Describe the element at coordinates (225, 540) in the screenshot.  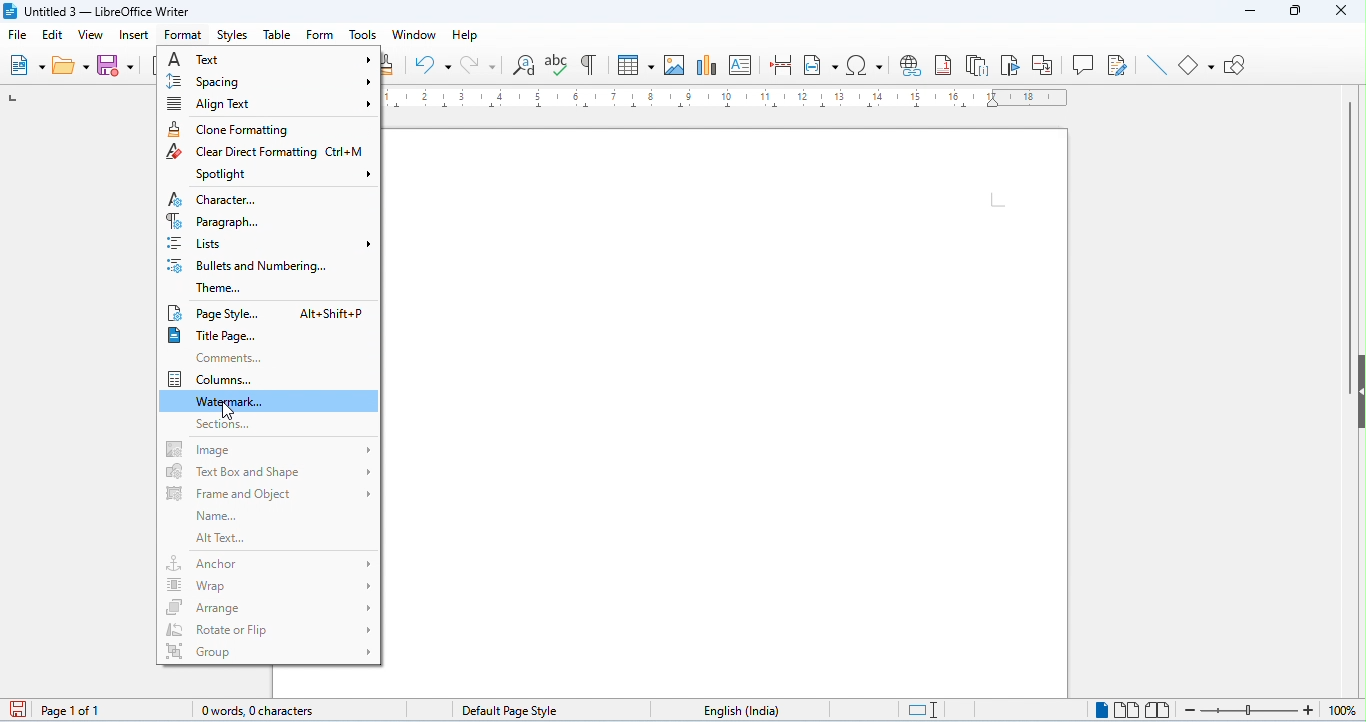
I see `alt text` at that location.